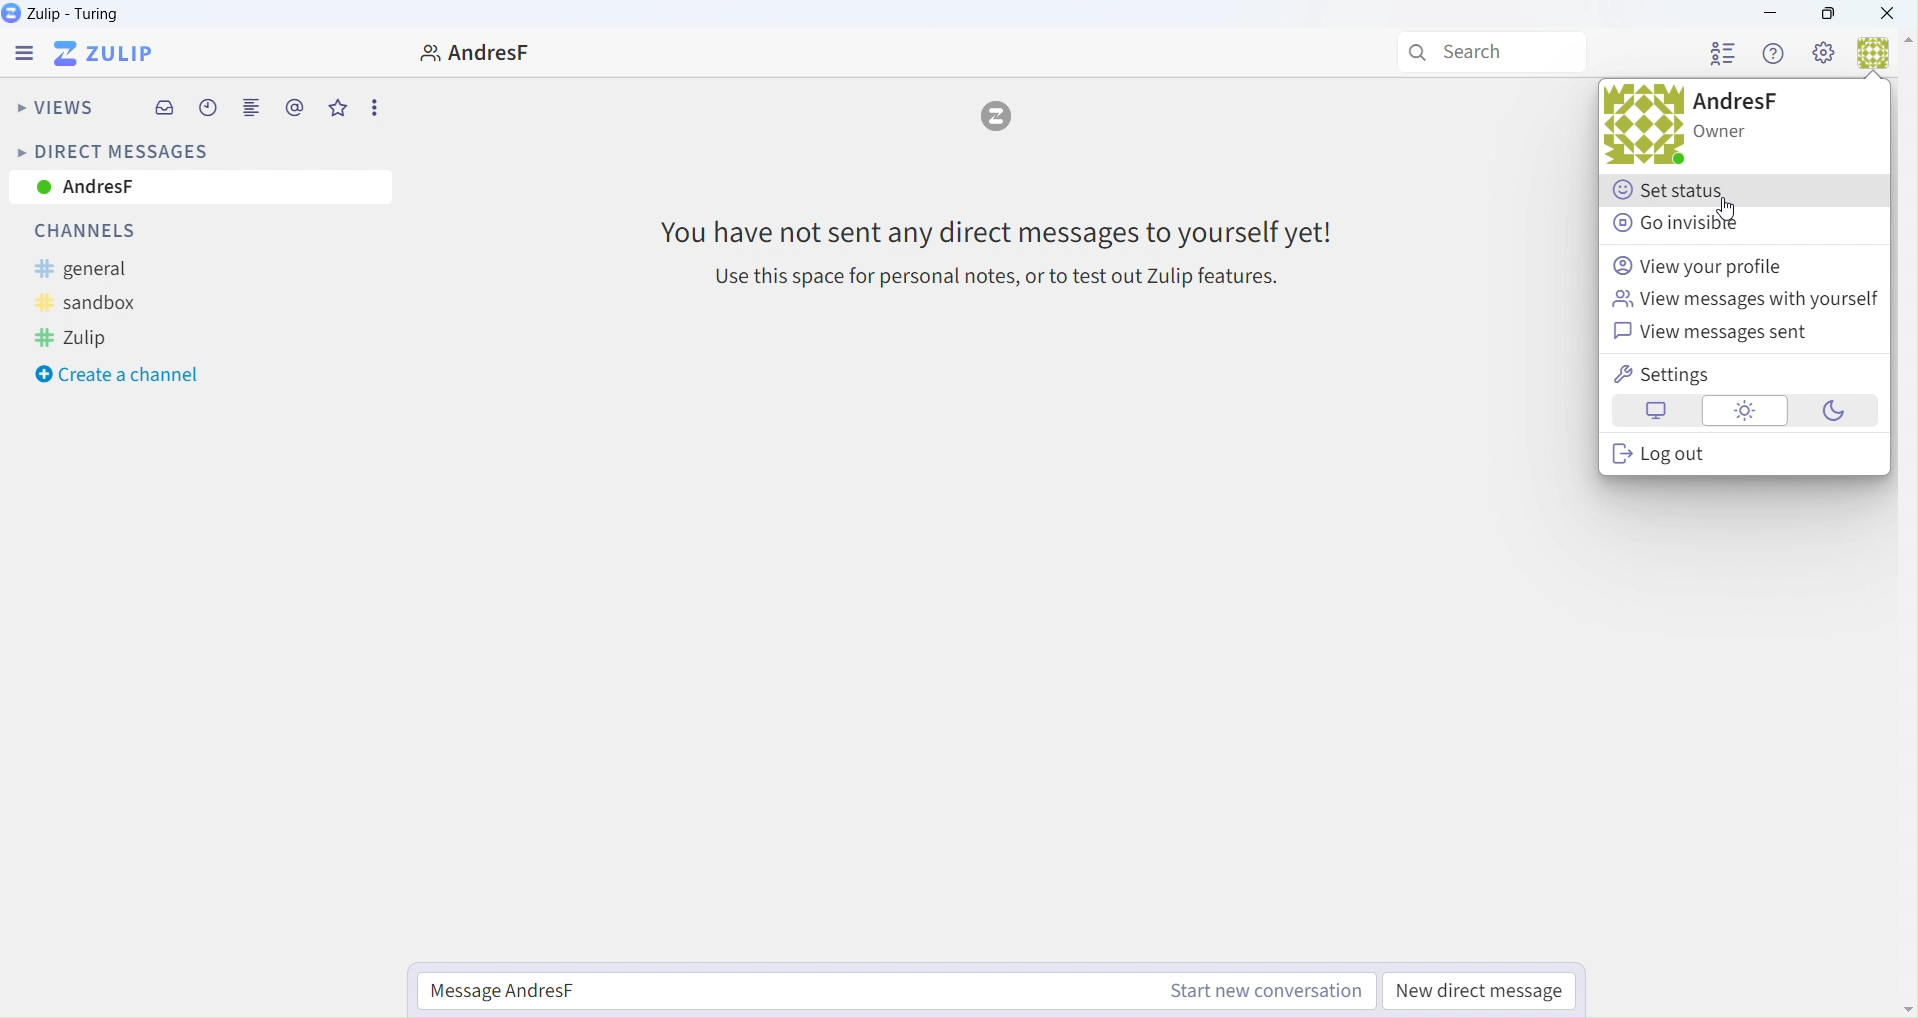 Image resolution: width=1918 pixels, height=1018 pixels. I want to click on Merge View, so click(251, 111).